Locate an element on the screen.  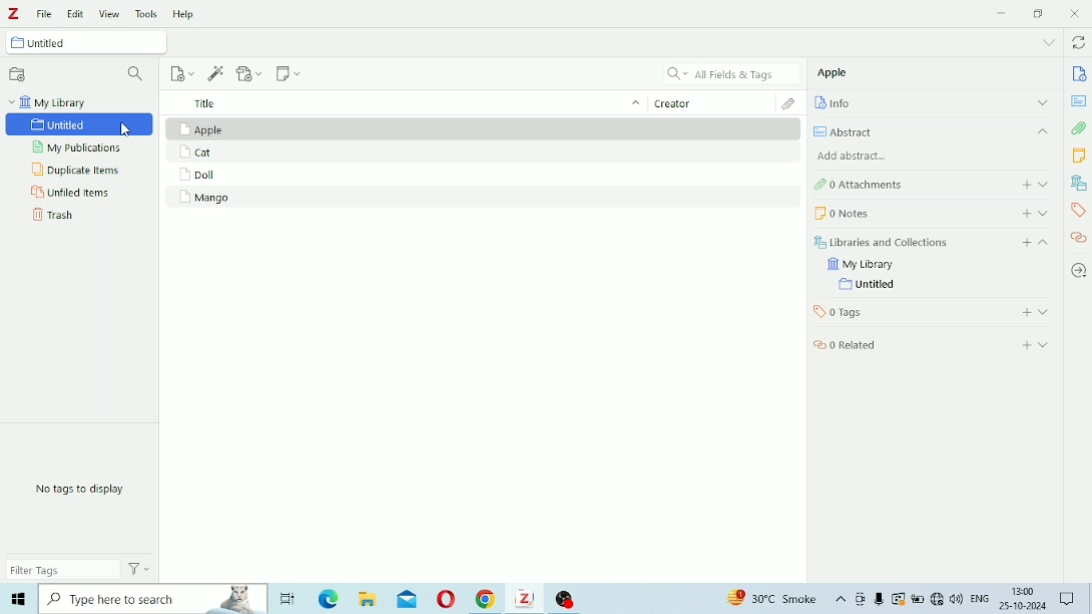
Attachments is located at coordinates (791, 104).